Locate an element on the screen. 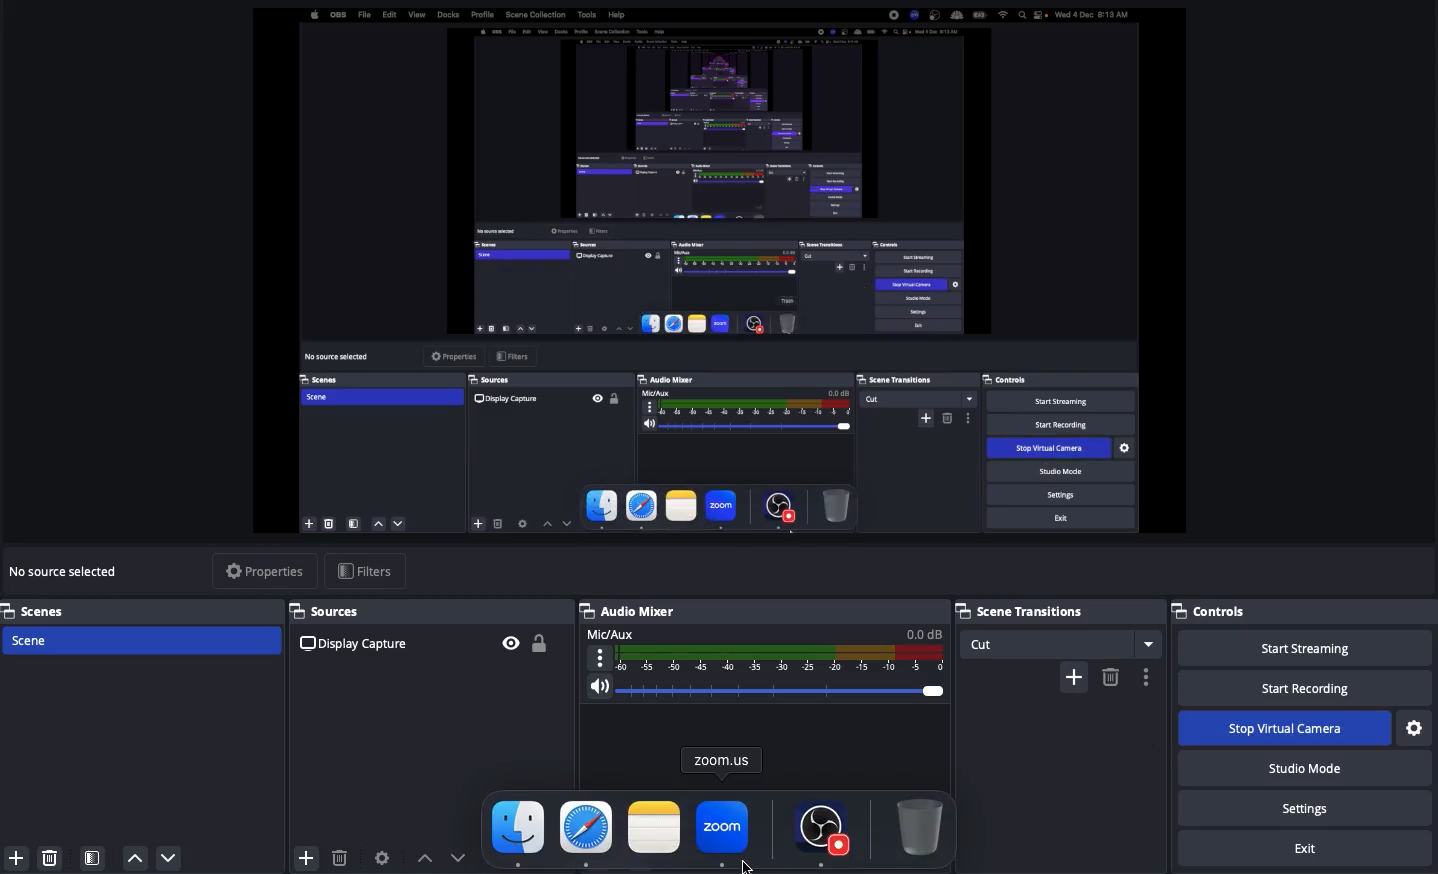 This screenshot has width=1438, height=874. delete is located at coordinates (1110, 684).